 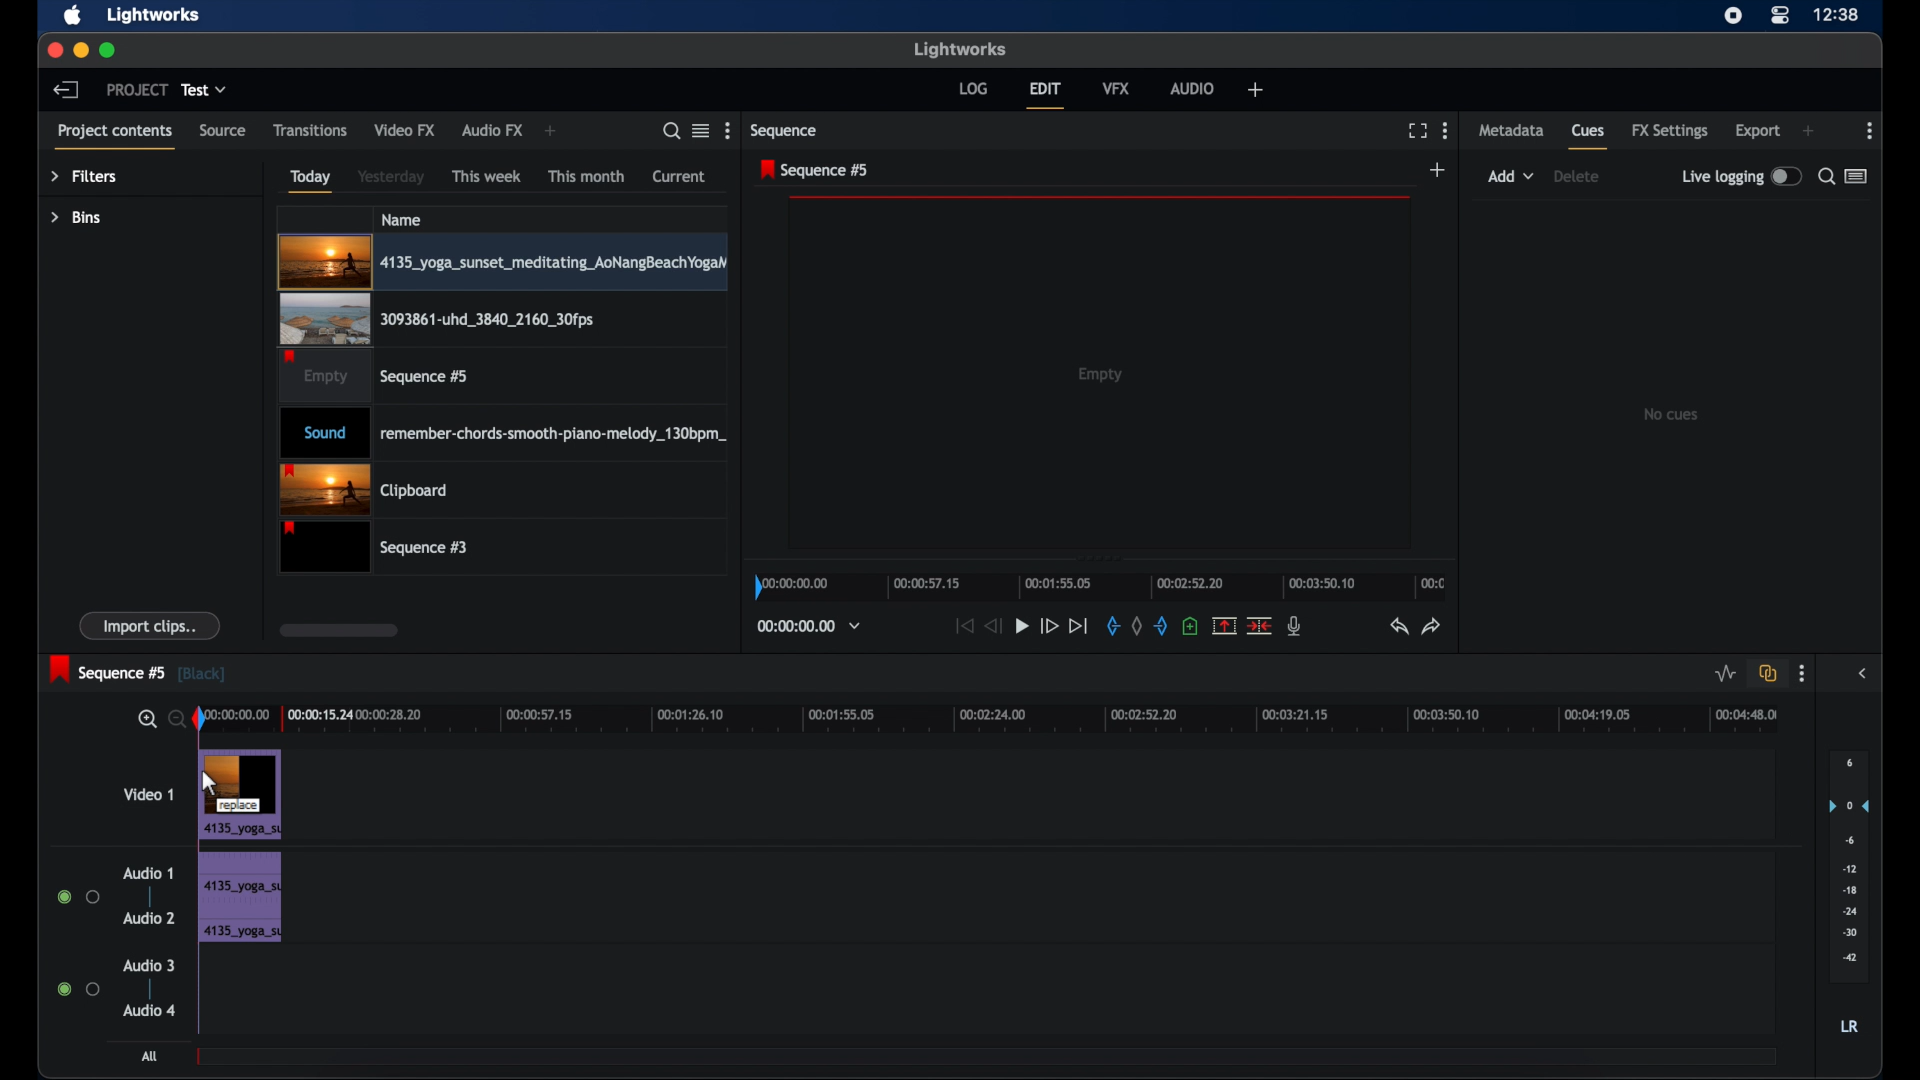 I want to click on add, so click(x=551, y=130).